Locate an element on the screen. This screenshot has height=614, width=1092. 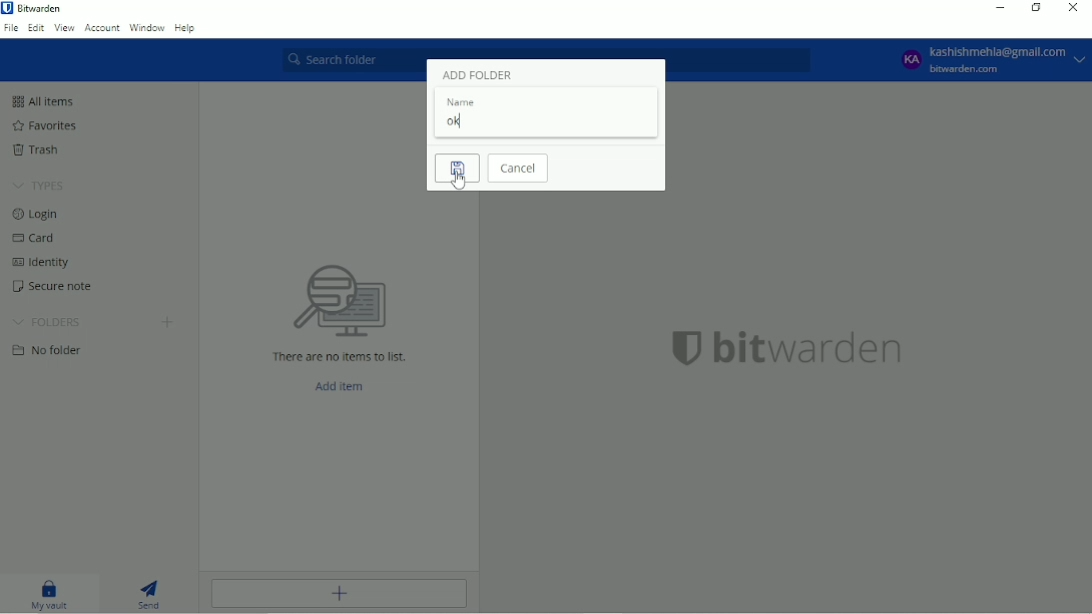
Secure note is located at coordinates (51, 287).